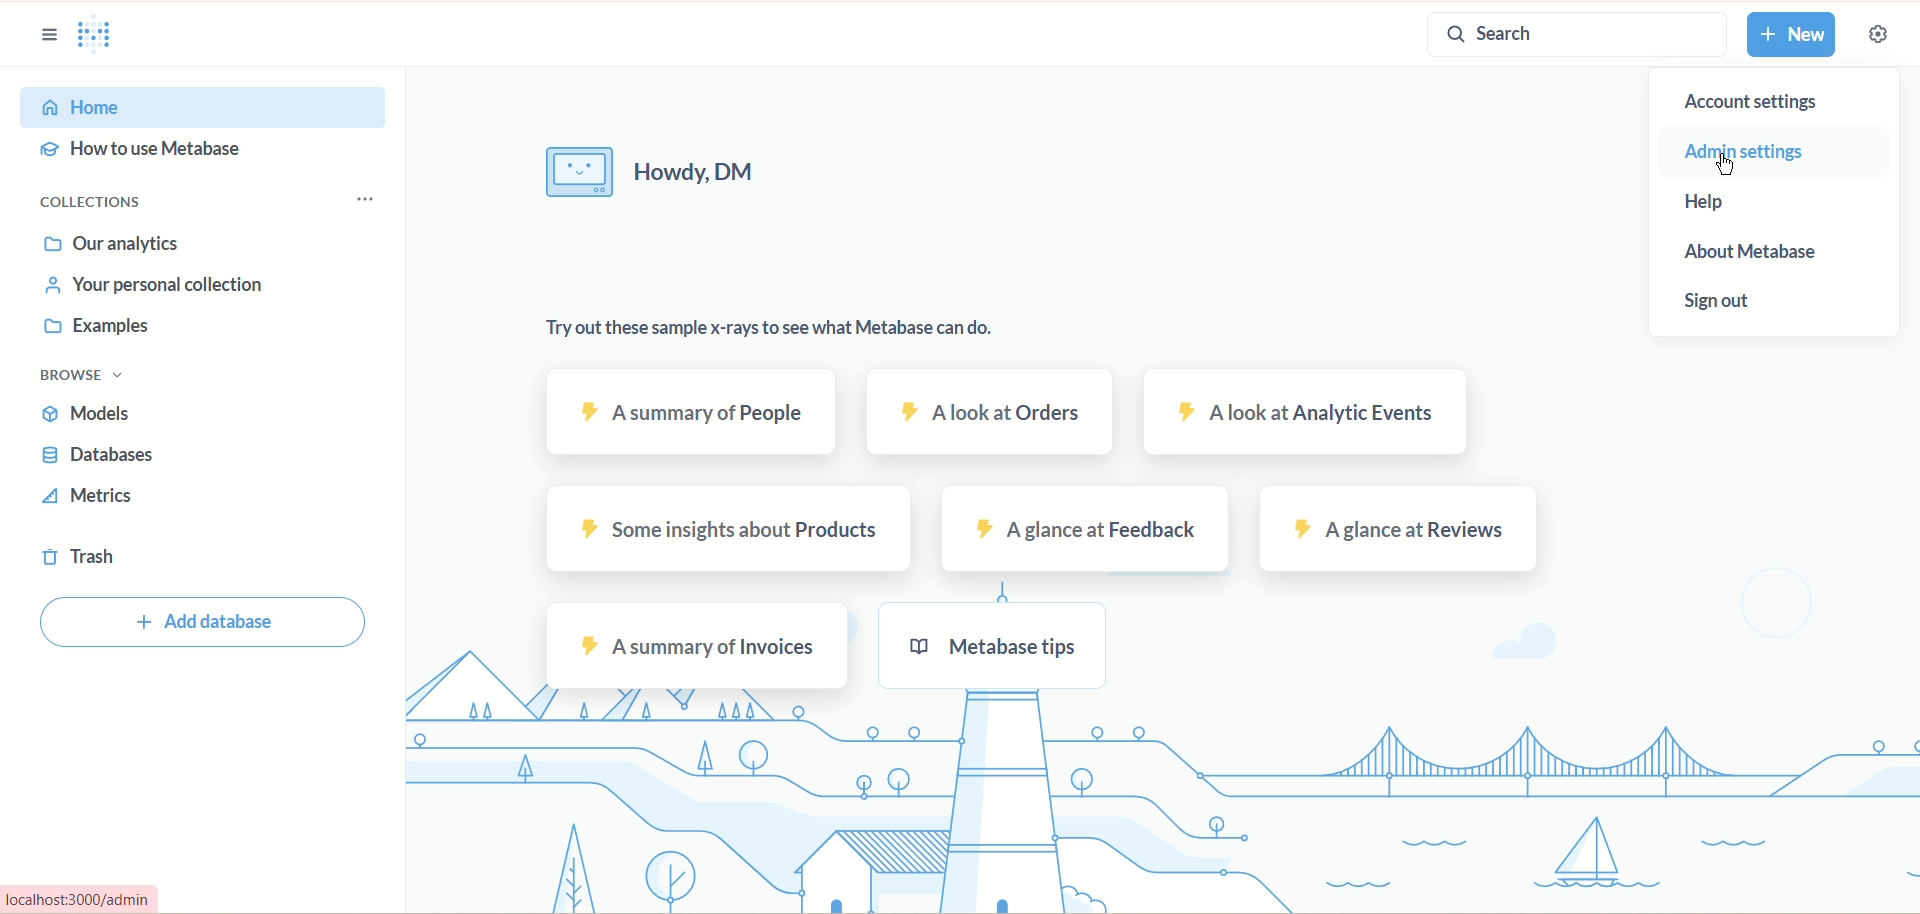  I want to click on how to use metadata, so click(145, 151).